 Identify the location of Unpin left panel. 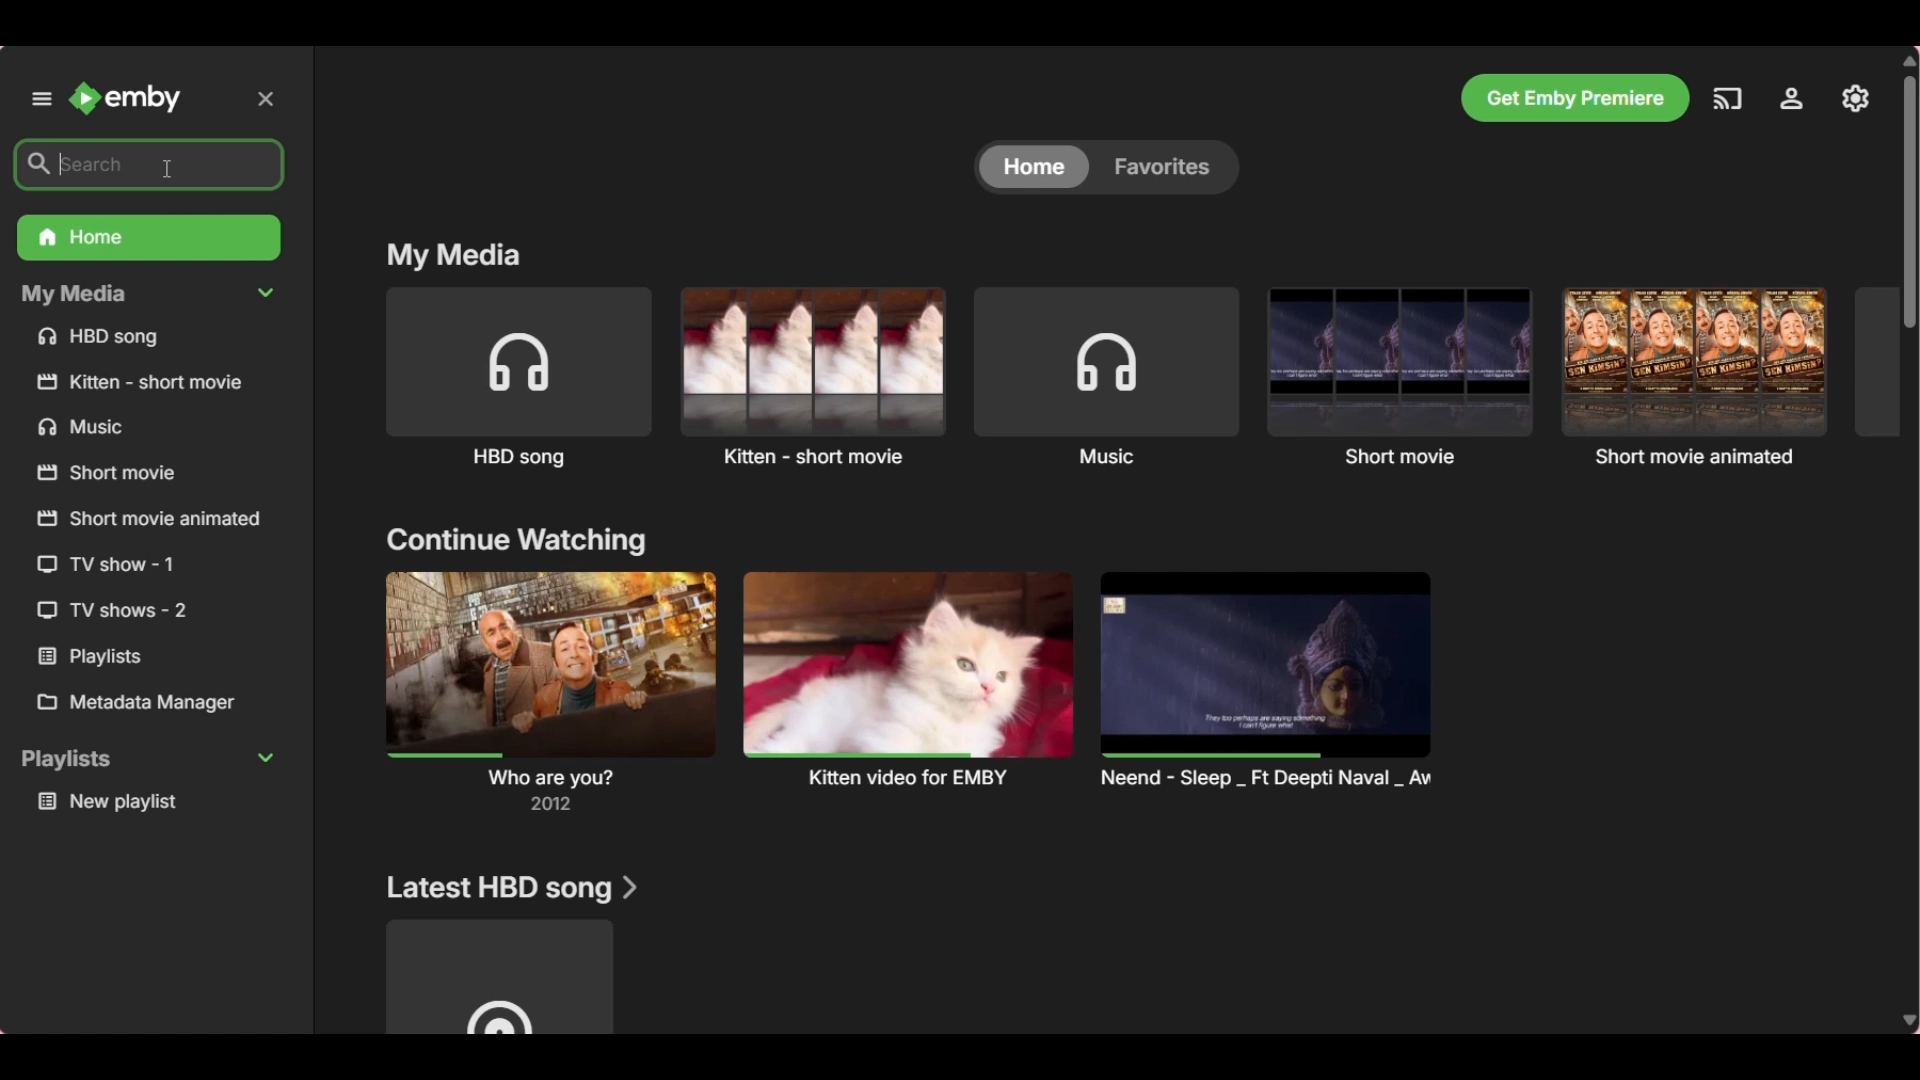
(41, 98).